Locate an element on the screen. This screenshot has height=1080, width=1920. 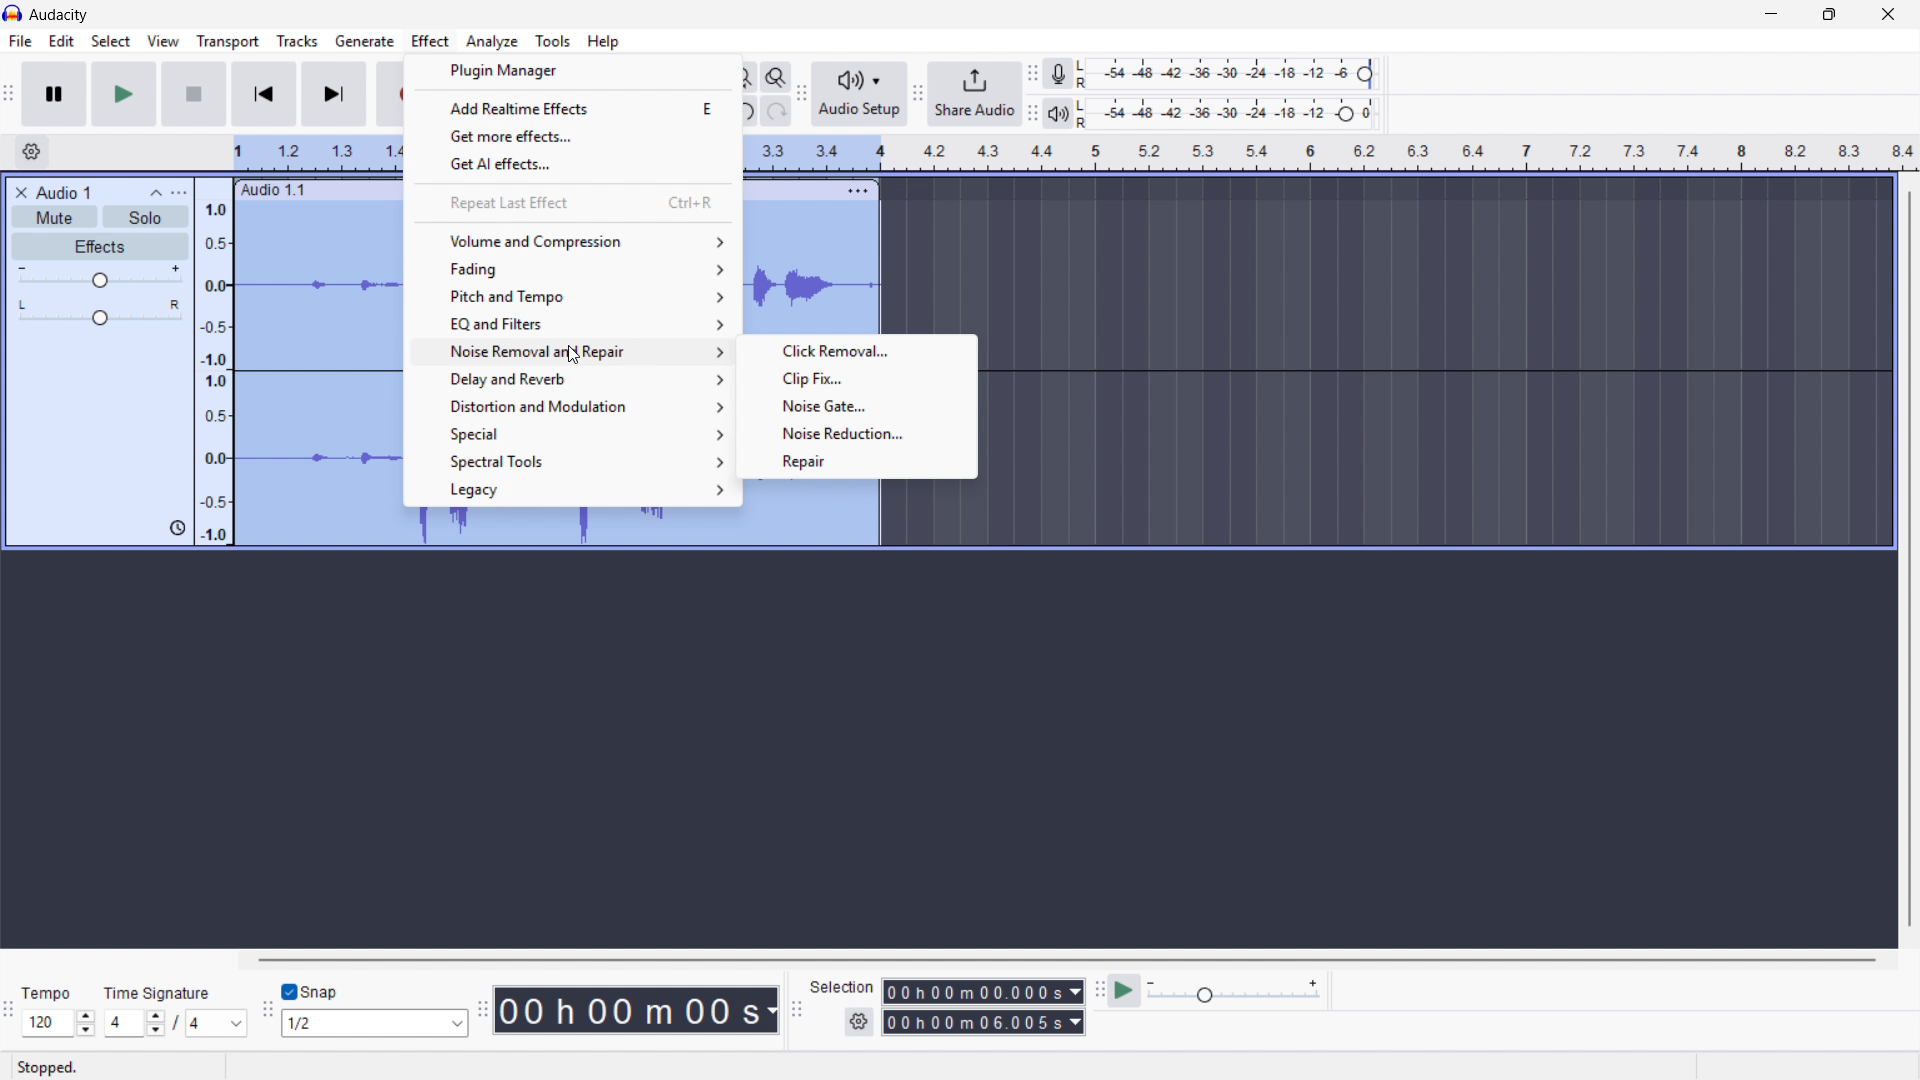
Noise removal and repair  is located at coordinates (572, 353).